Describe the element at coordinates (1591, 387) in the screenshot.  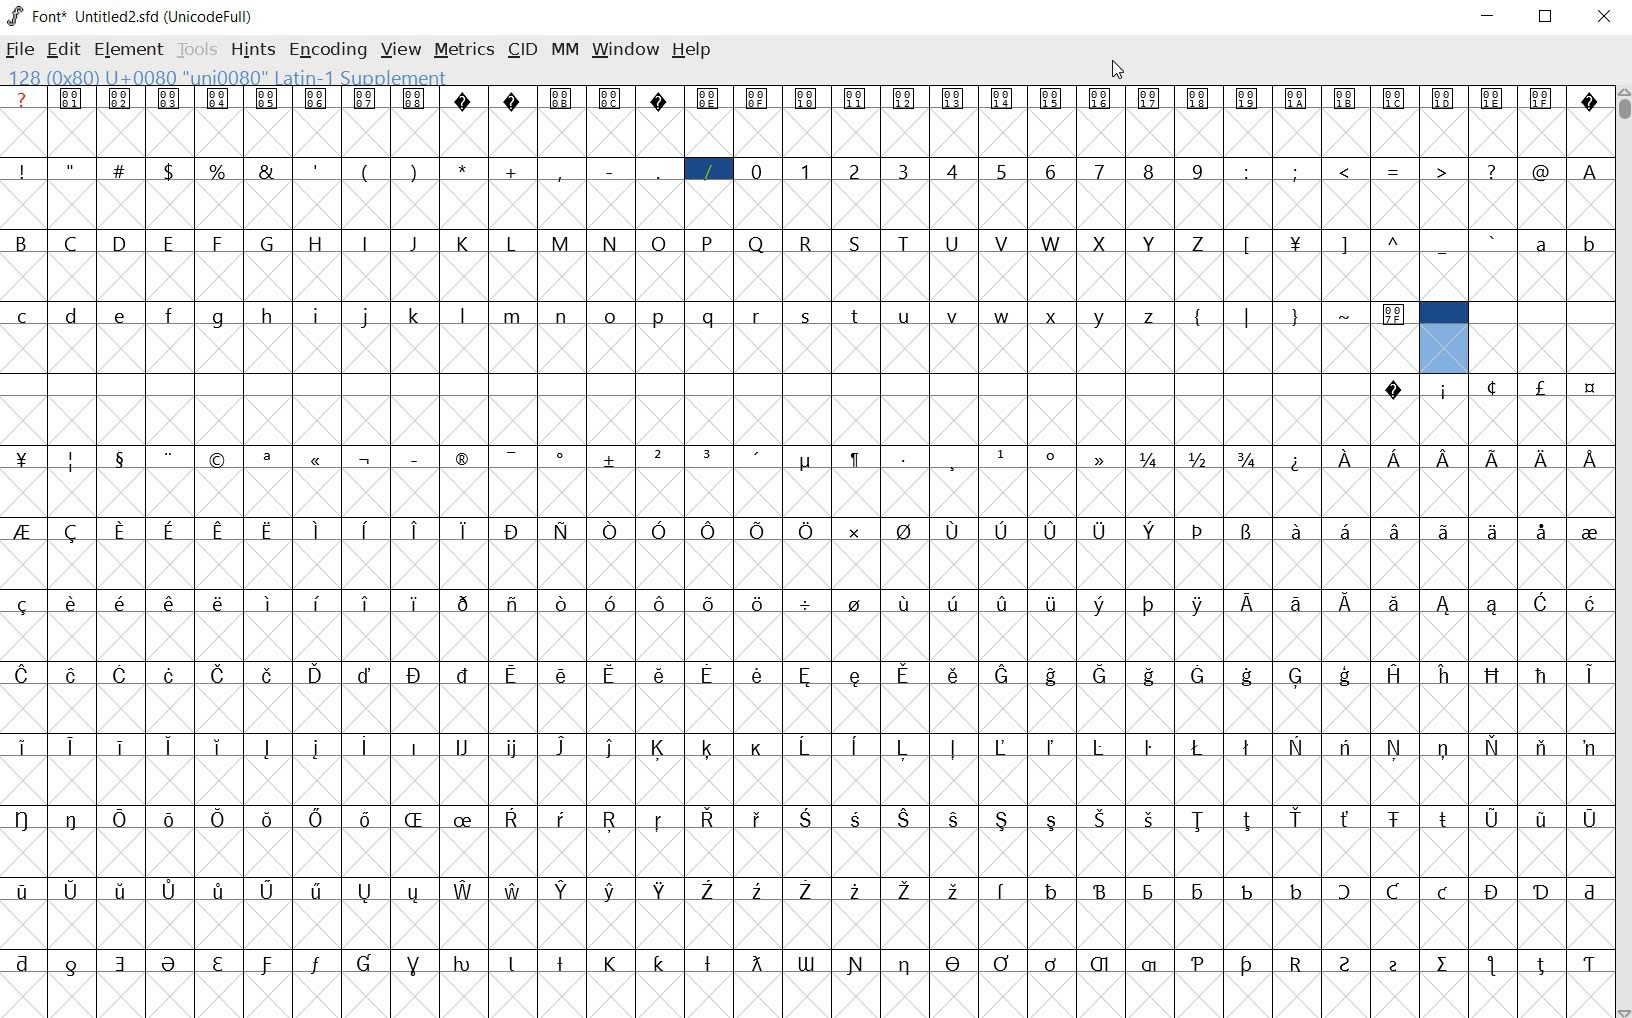
I see `Symbol` at that location.